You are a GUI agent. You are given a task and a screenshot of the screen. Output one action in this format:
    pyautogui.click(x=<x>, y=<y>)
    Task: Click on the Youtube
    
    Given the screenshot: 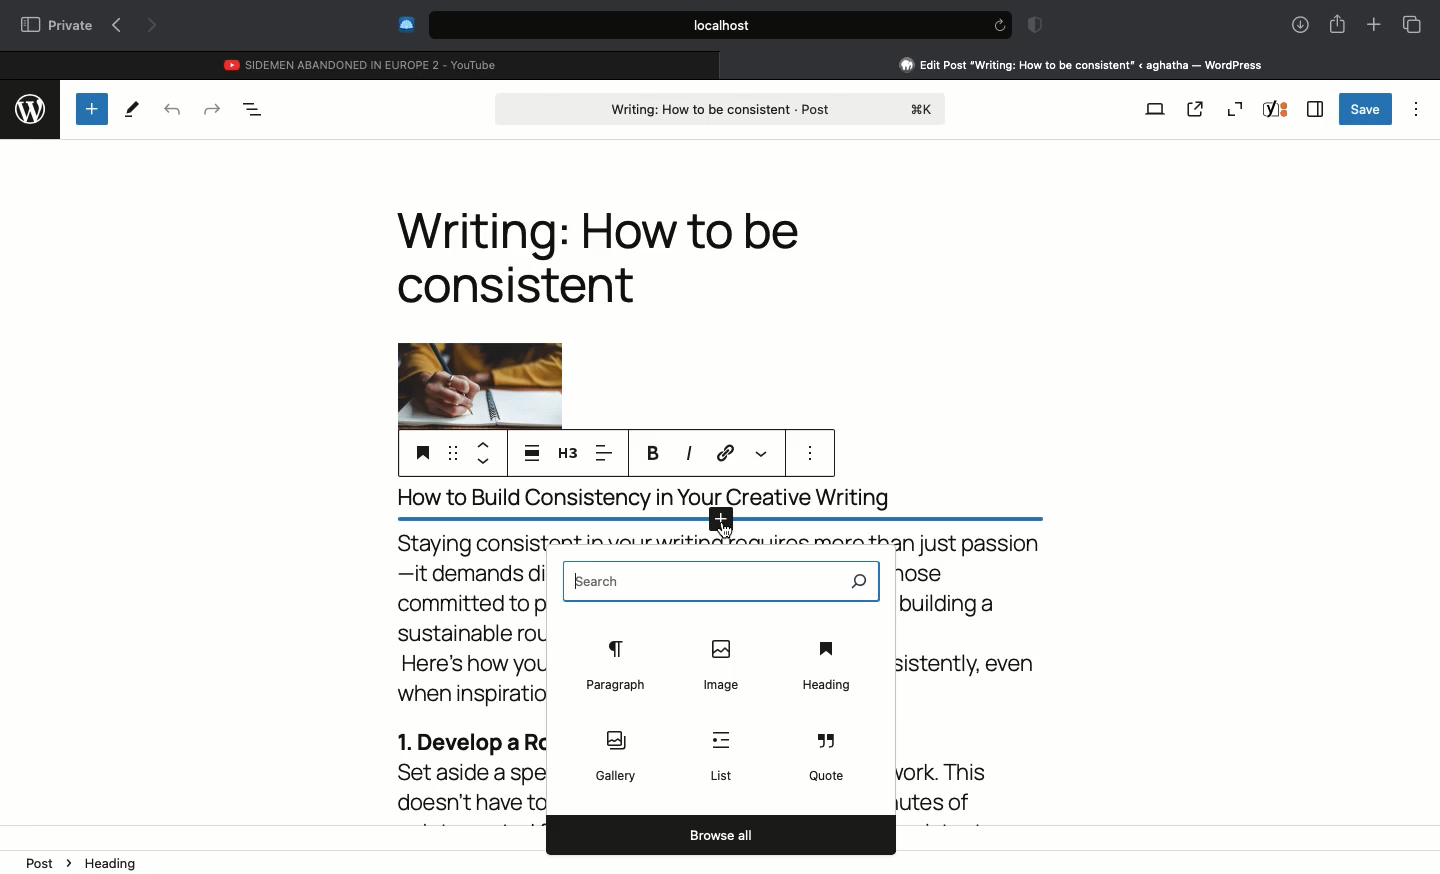 What is the action you would take?
    pyautogui.click(x=363, y=62)
    